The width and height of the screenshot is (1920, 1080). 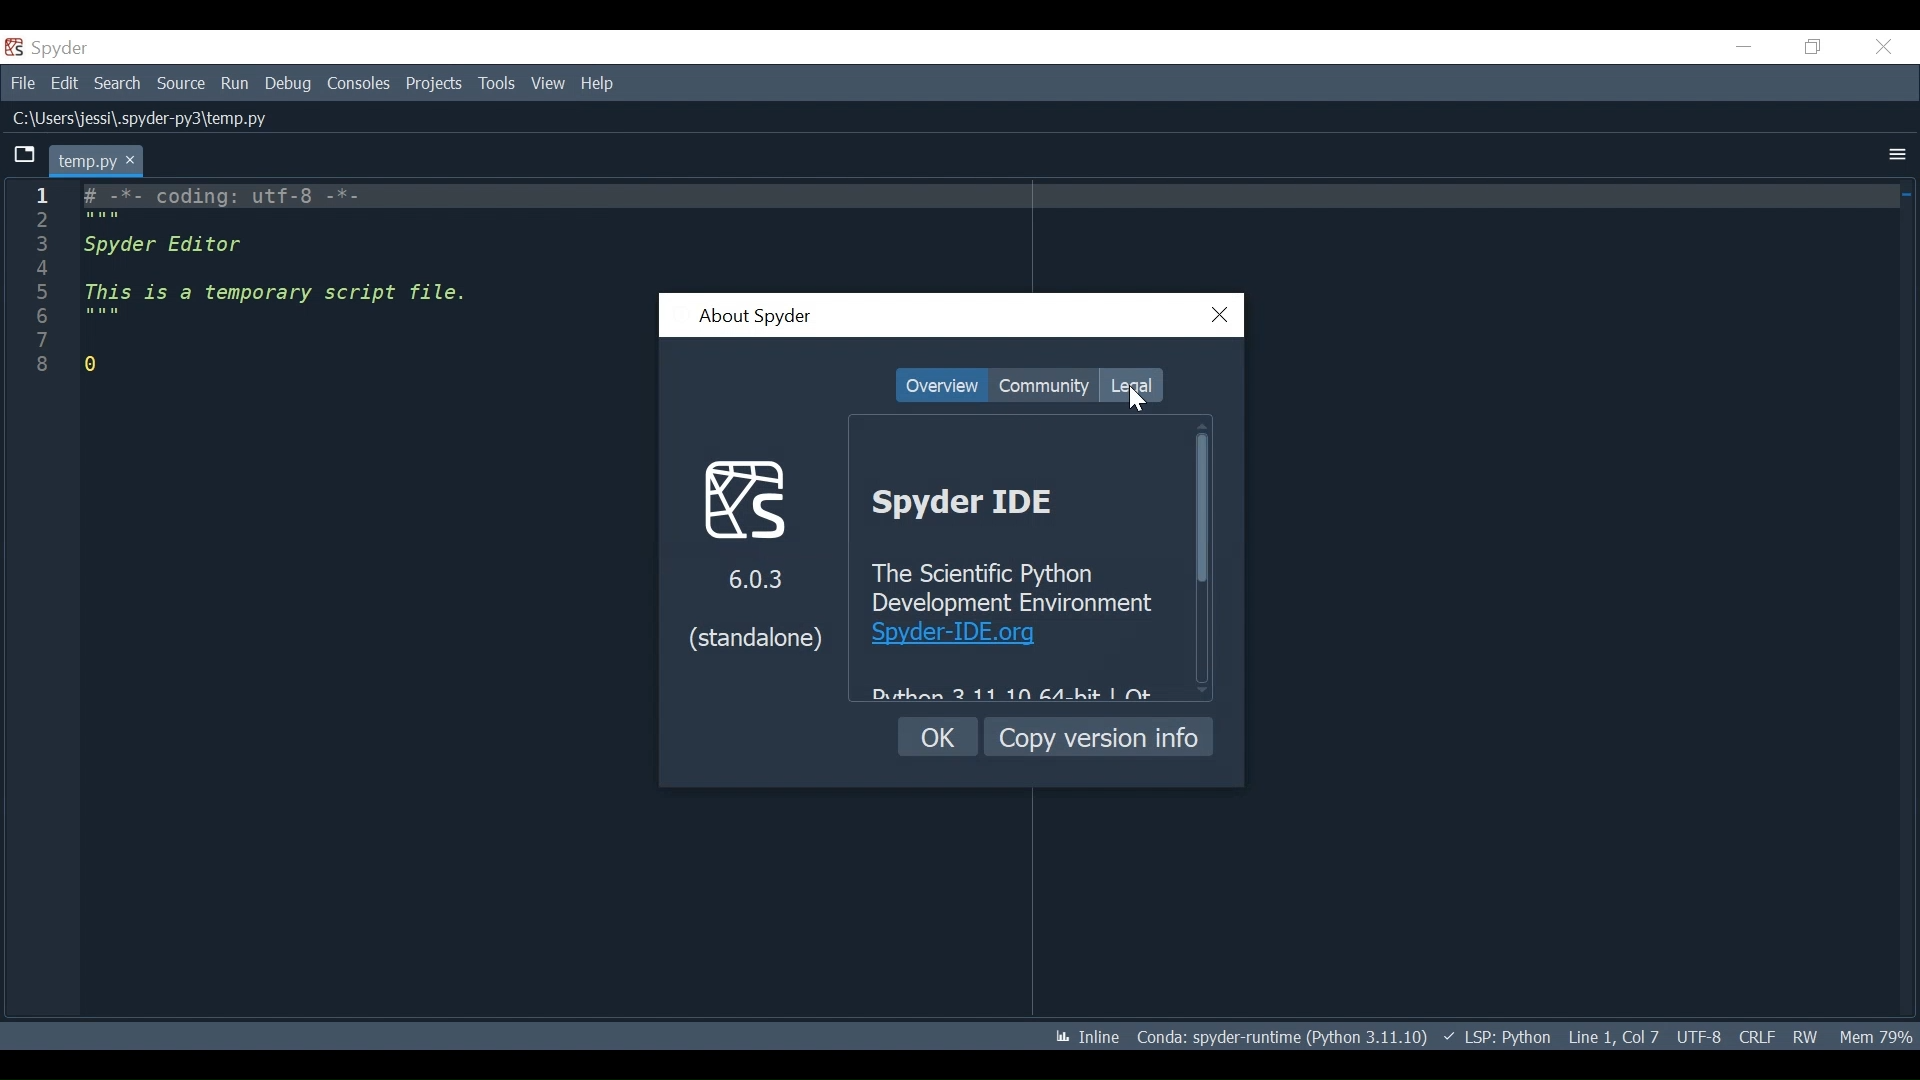 What do you see at coordinates (599, 84) in the screenshot?
I see `Help` at bounding box center [599, 84].